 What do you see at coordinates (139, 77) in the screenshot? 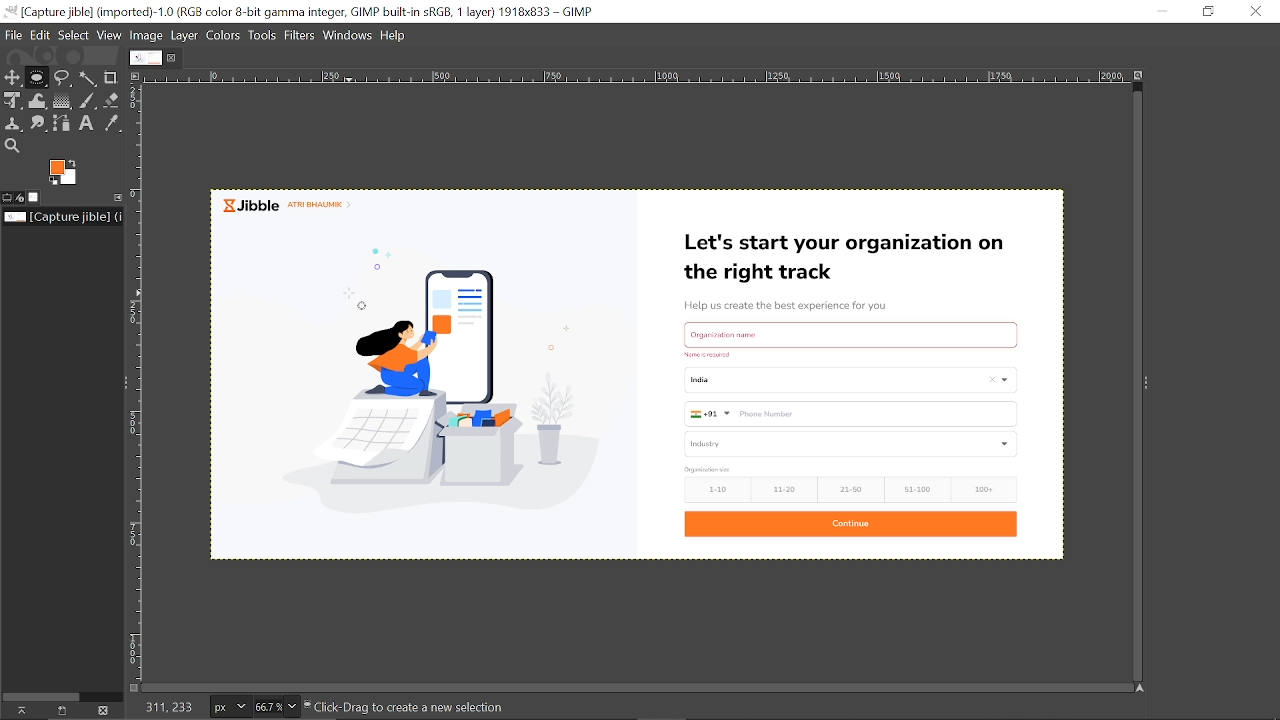
I see `Access the image menu` at bounding box center [139, 77].